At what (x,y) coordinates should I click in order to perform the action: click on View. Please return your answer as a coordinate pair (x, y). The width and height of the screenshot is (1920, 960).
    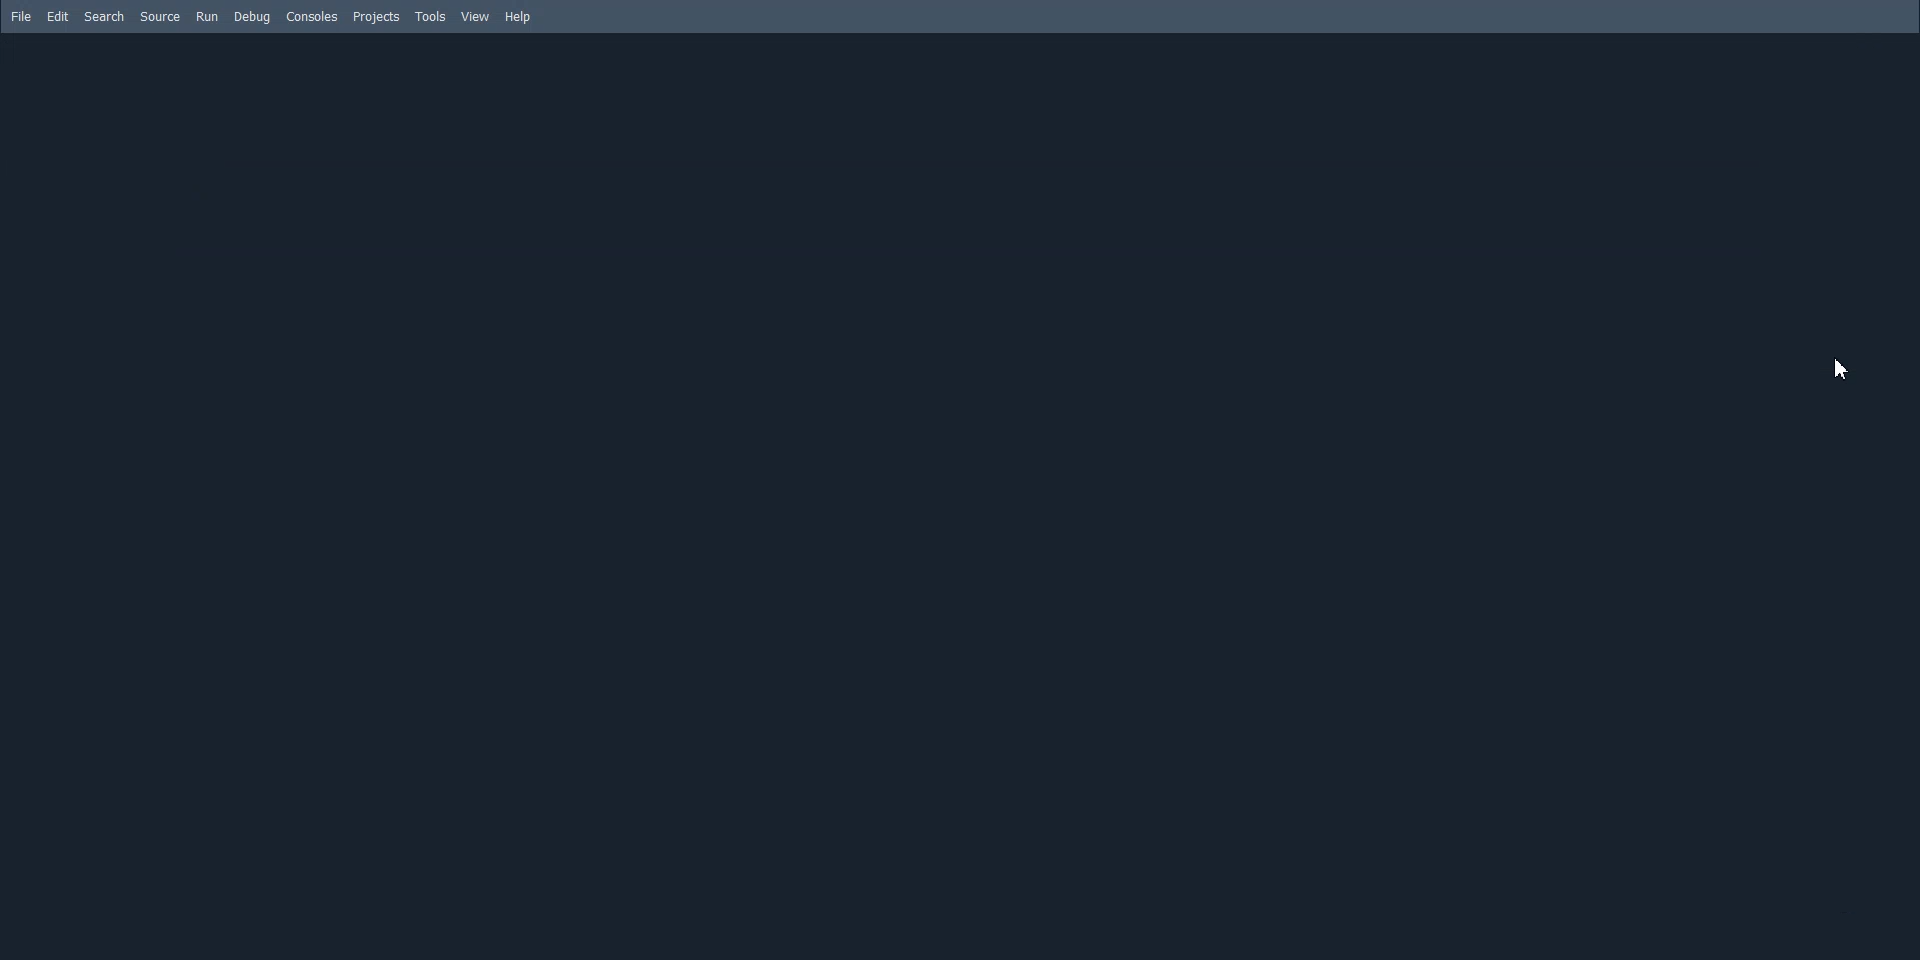
    Looking at the image, I should click on (475, 16).